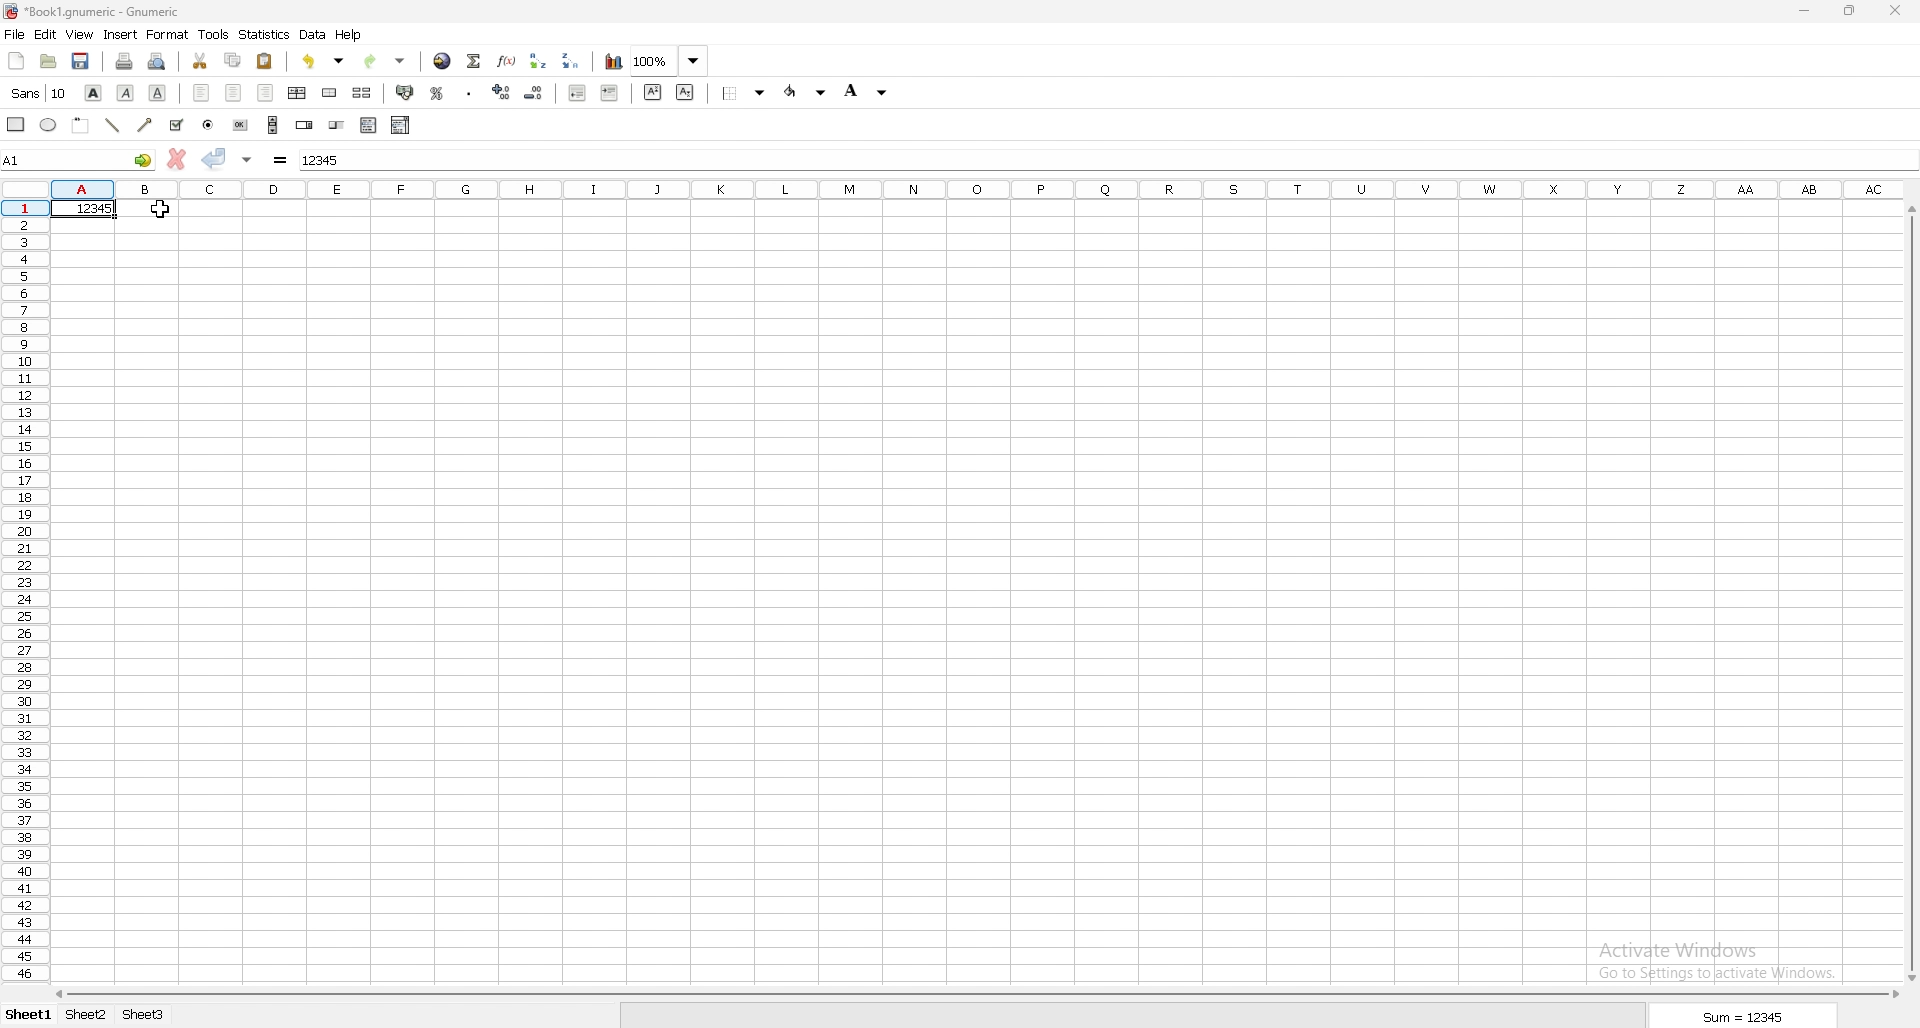 This screenshot has width=1920, height=1028. Describe the element at coordinates (157, 94) in the screenshot. I see `underline` at that location.